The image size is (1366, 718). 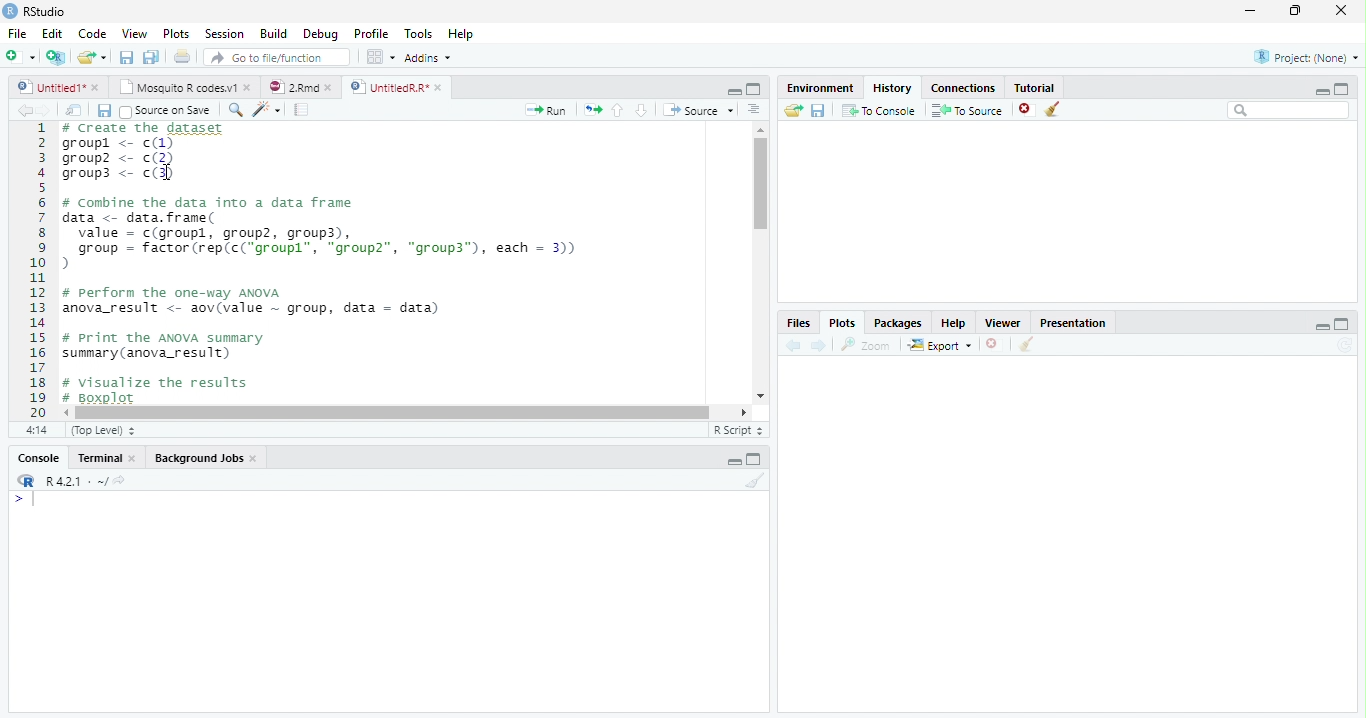 What do you see at coordinates (184, 87) in the screenshot?
I see `Mosquito R codes` at bounding box center [184, 87].